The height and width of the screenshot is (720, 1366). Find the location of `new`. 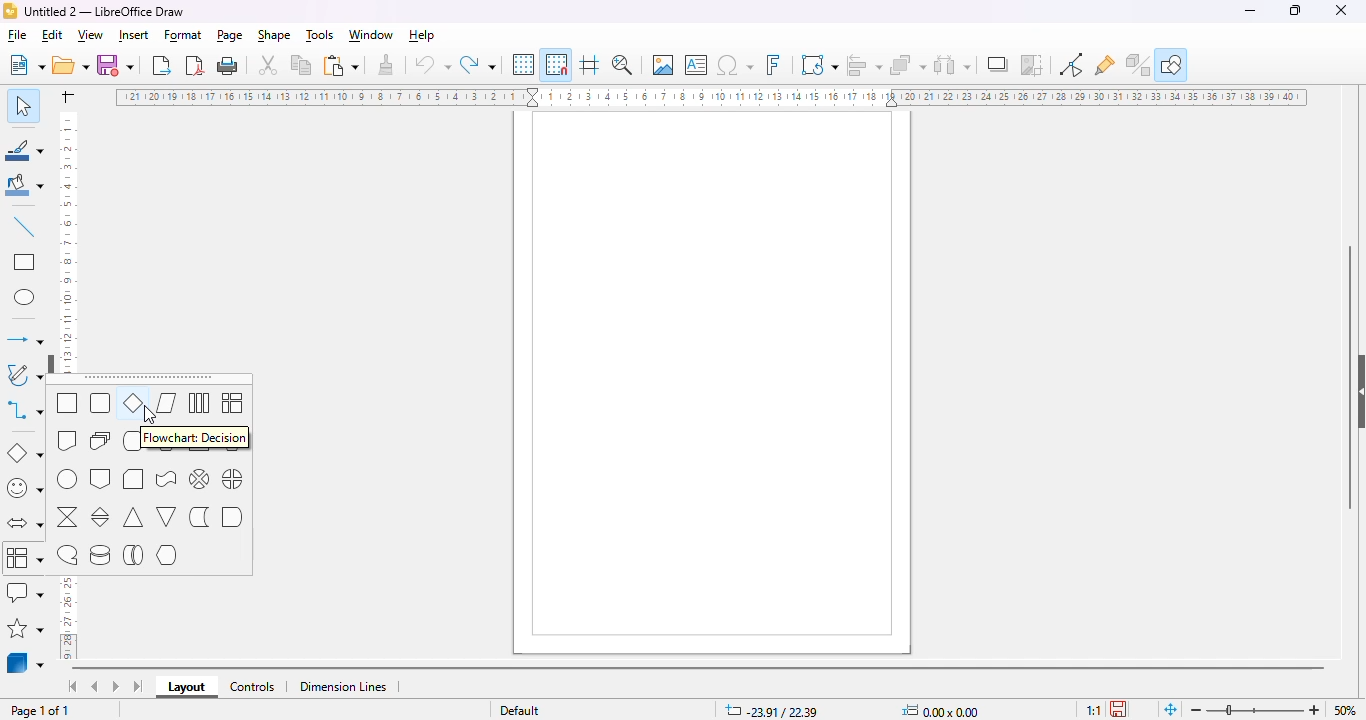

new is located at coordinates (26, 66).